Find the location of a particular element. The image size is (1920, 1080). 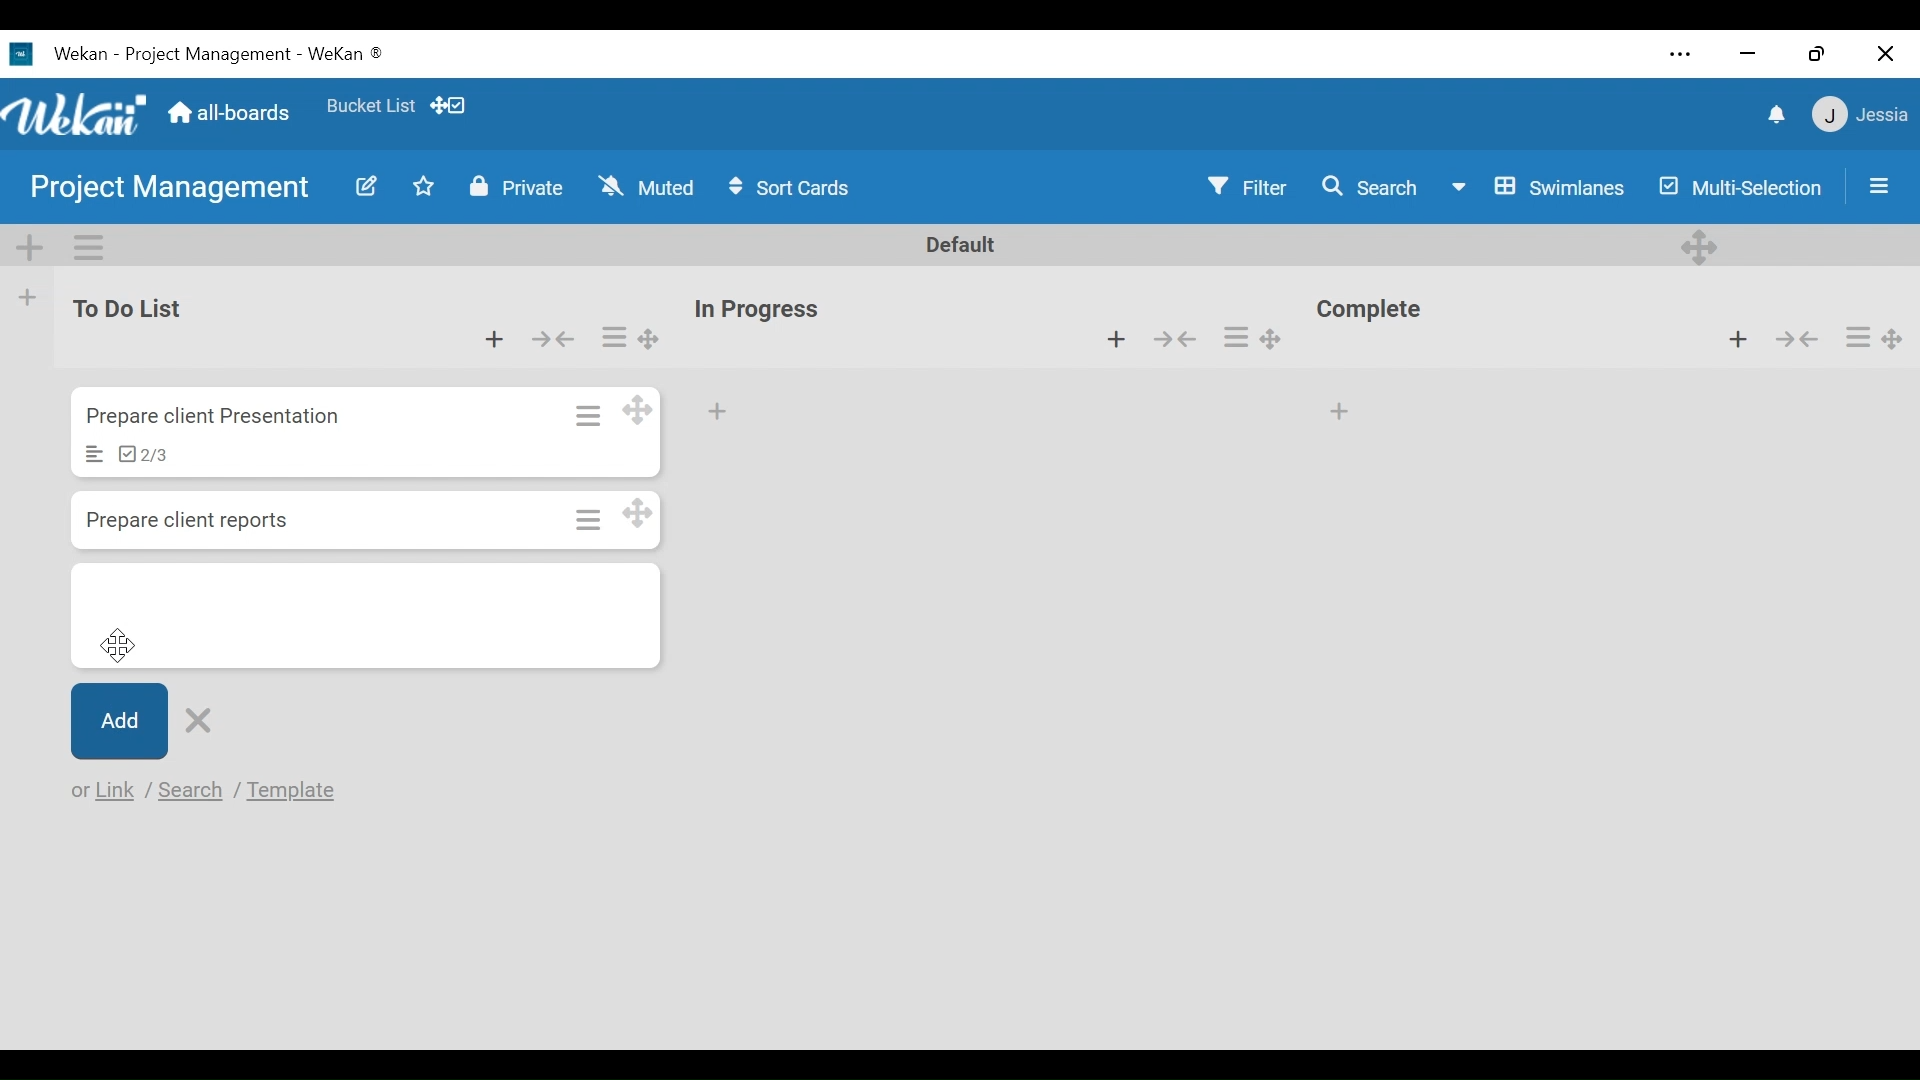

Desktop drag handles is located at coordinates (1898, 333).